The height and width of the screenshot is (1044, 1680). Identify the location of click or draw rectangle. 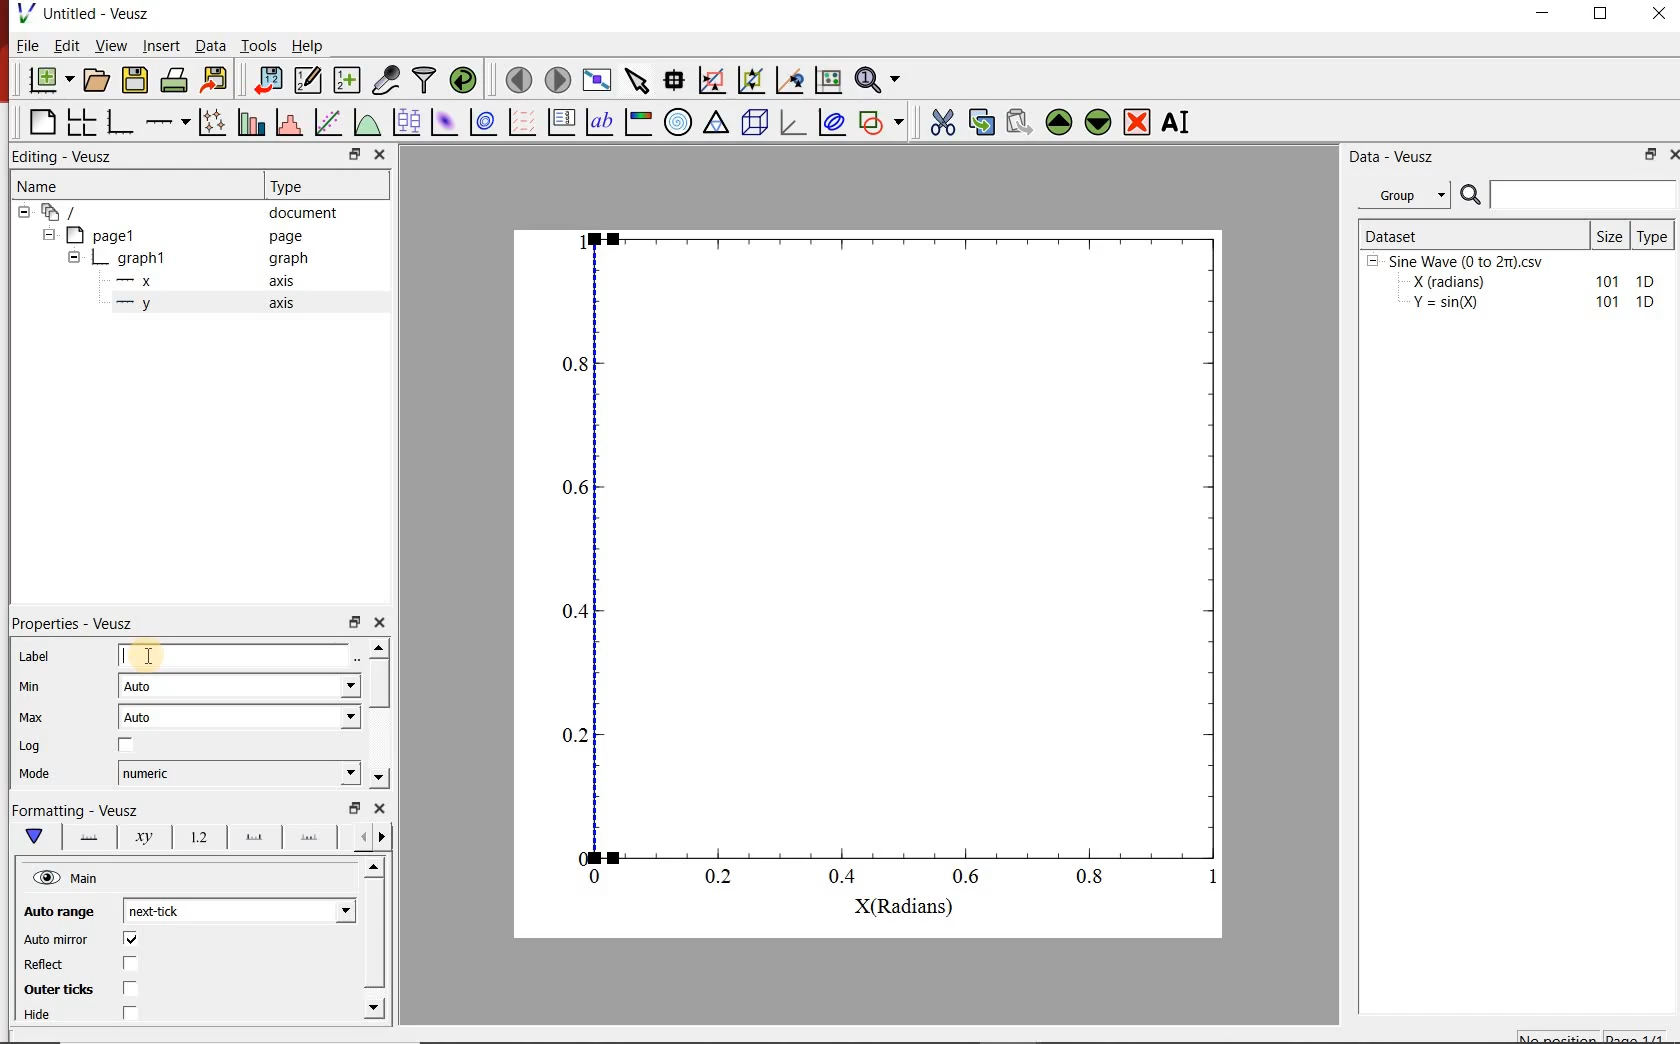
(712, 78).